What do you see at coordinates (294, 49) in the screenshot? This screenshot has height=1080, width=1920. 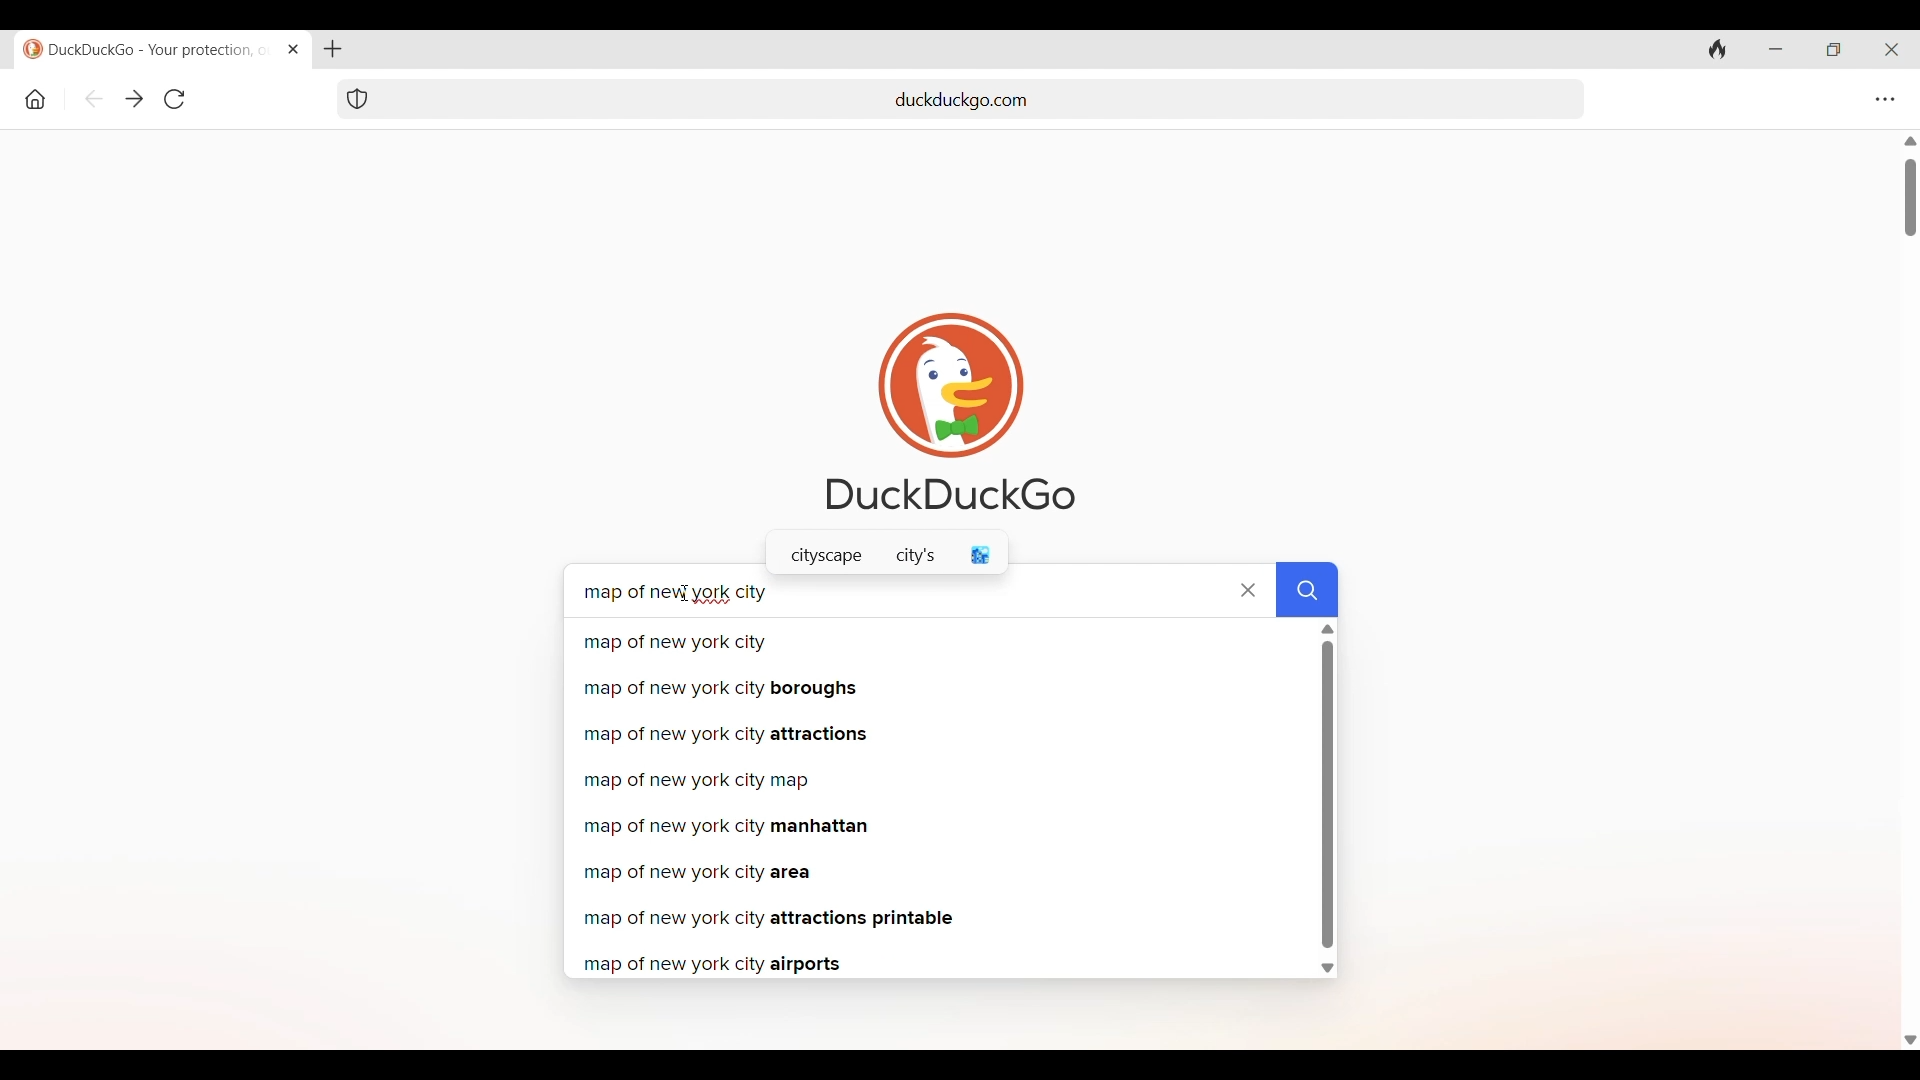 I see `Close tab` at bounding box center [294, 49].